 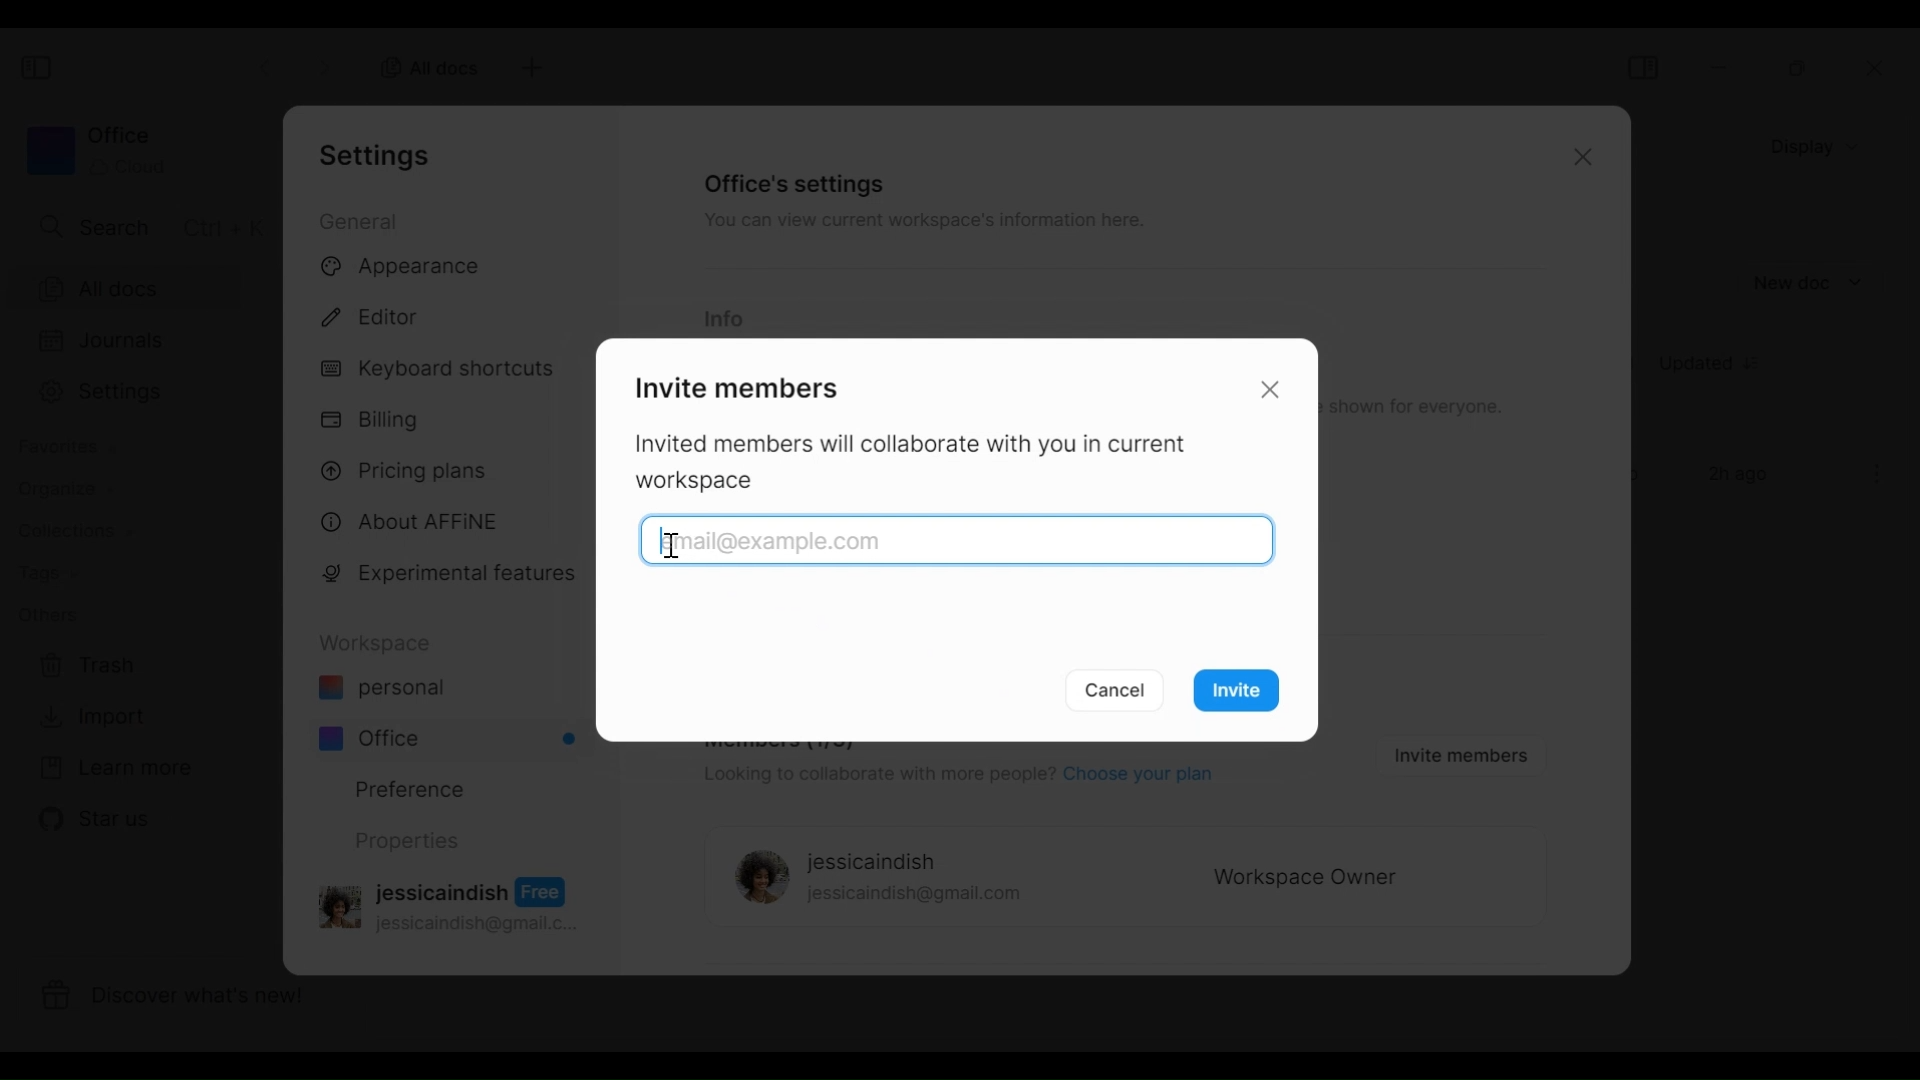 I want to click on Close, so click(x=1579, y=160).